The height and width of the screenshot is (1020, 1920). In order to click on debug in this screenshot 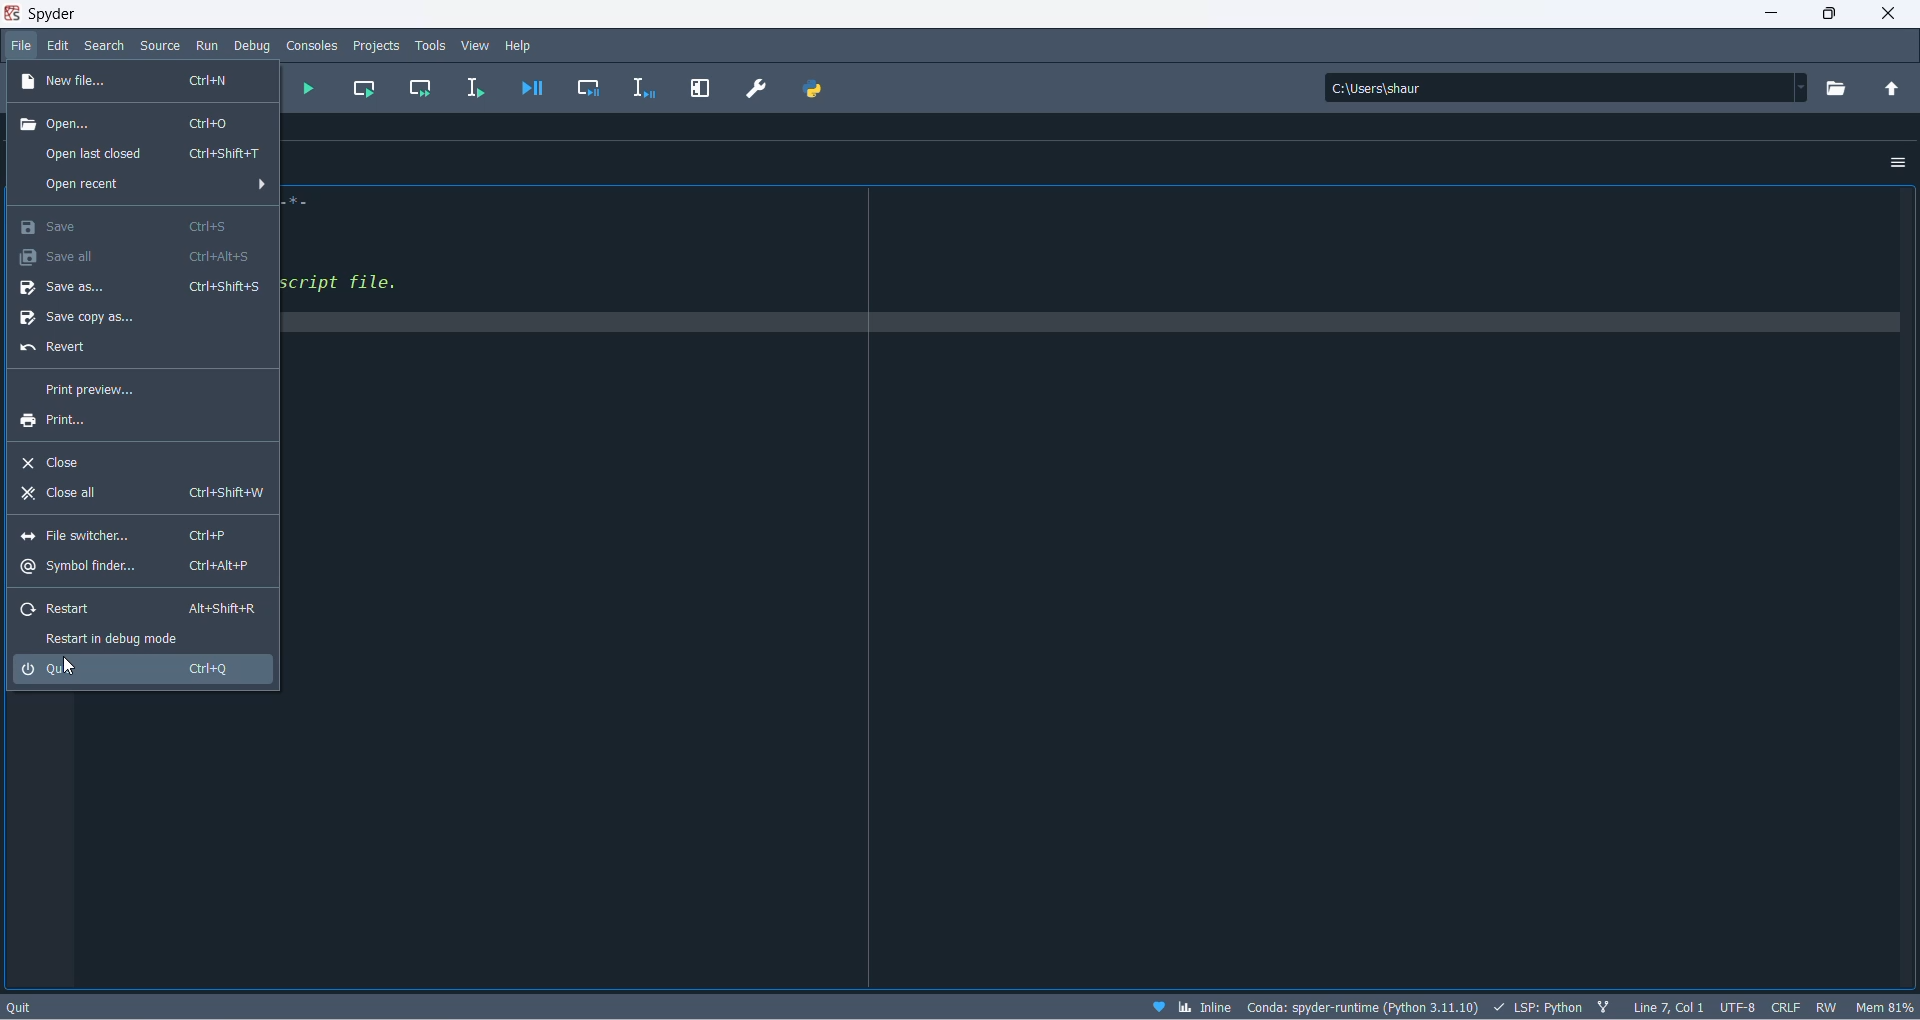, I will do `click(251, 47)`.